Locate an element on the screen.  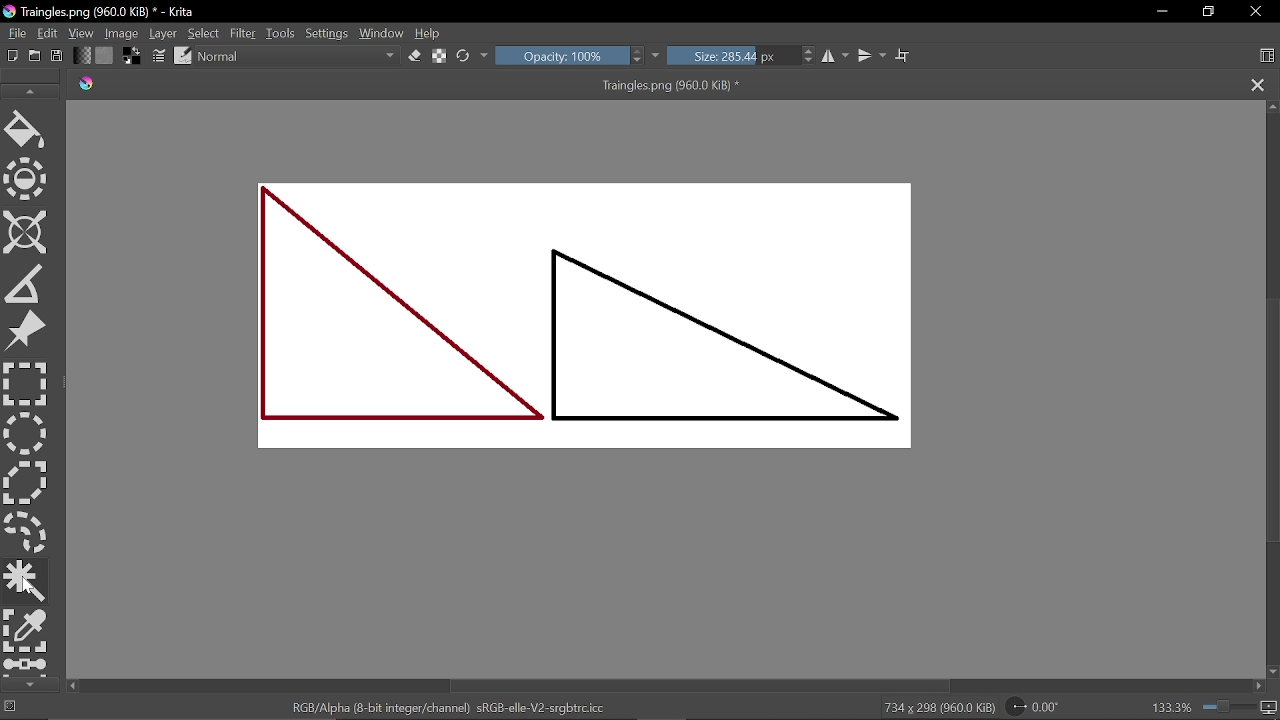
Size is located at coordinates (731, 55).